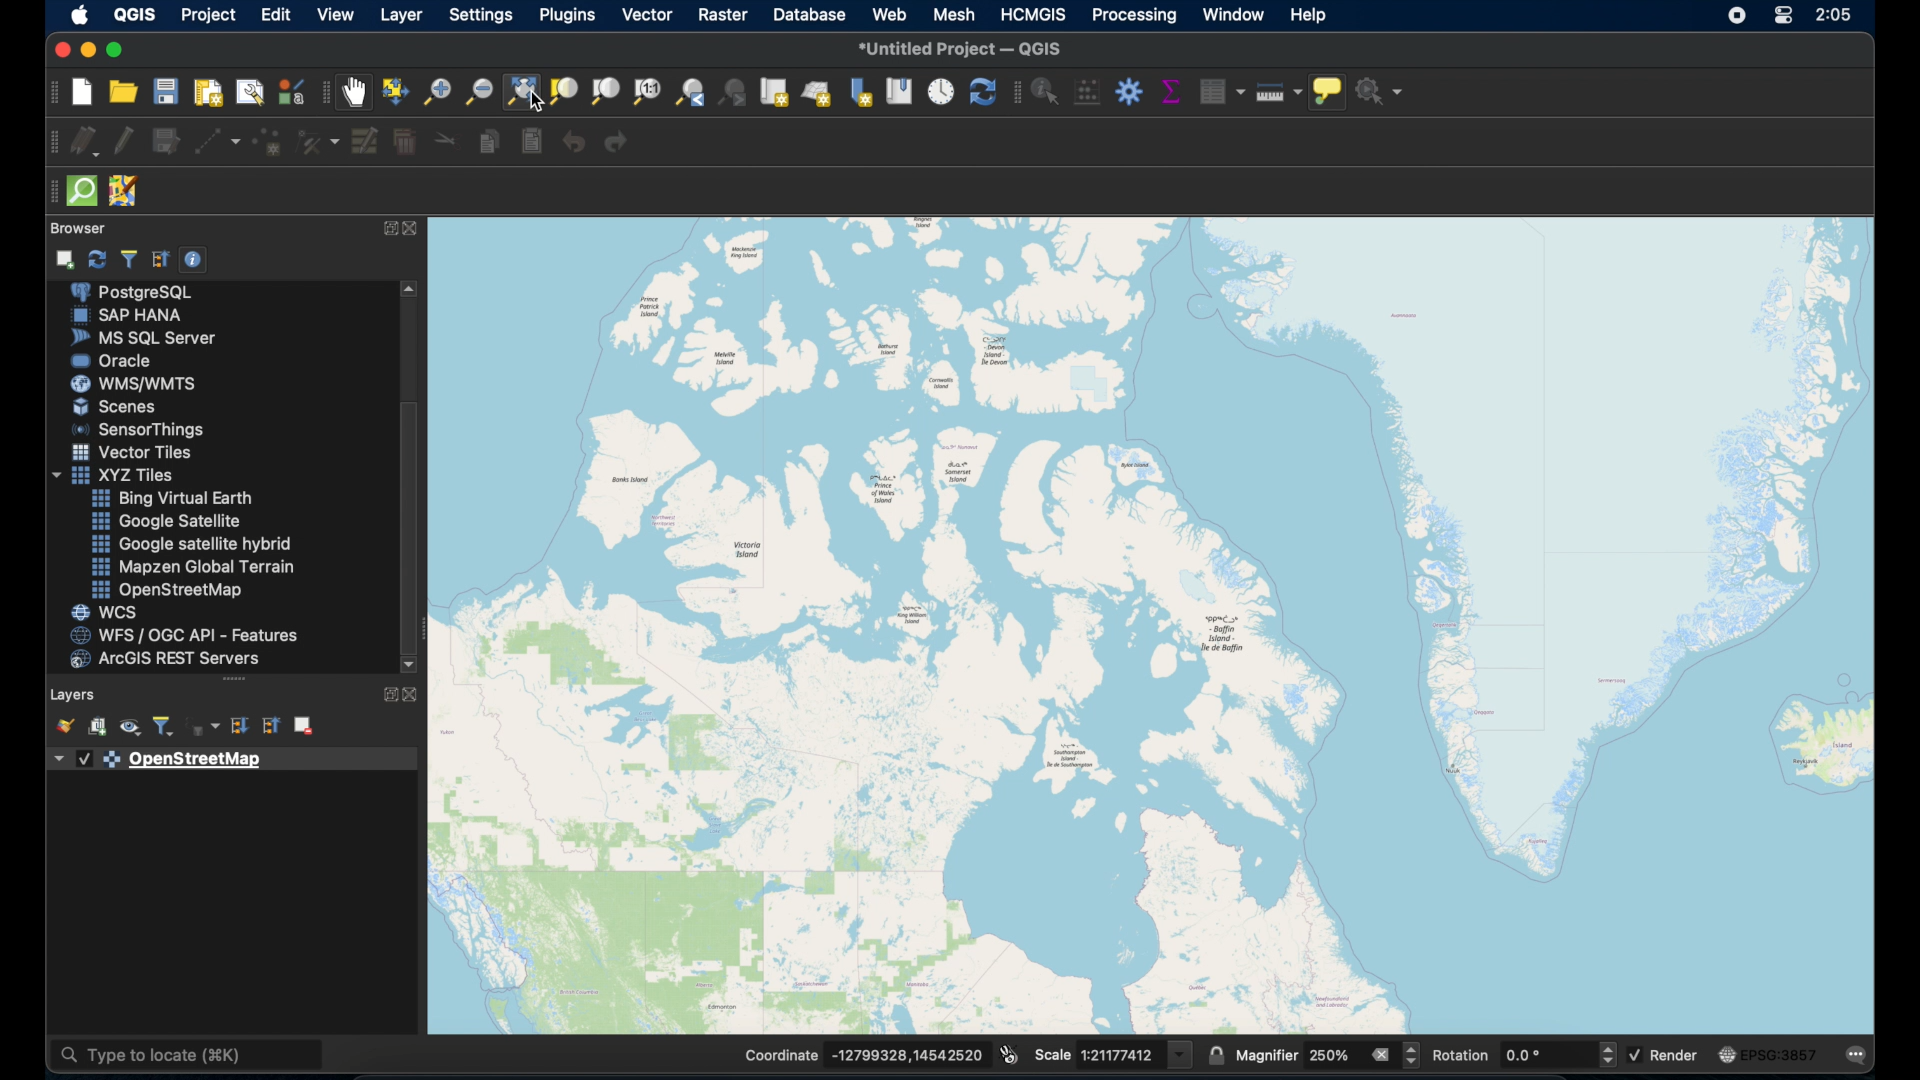 This screenshot has height=1080, width=1920. Describe the element at coordinates (55, 91) in the screenshot. I see `project toolbar` at that location.